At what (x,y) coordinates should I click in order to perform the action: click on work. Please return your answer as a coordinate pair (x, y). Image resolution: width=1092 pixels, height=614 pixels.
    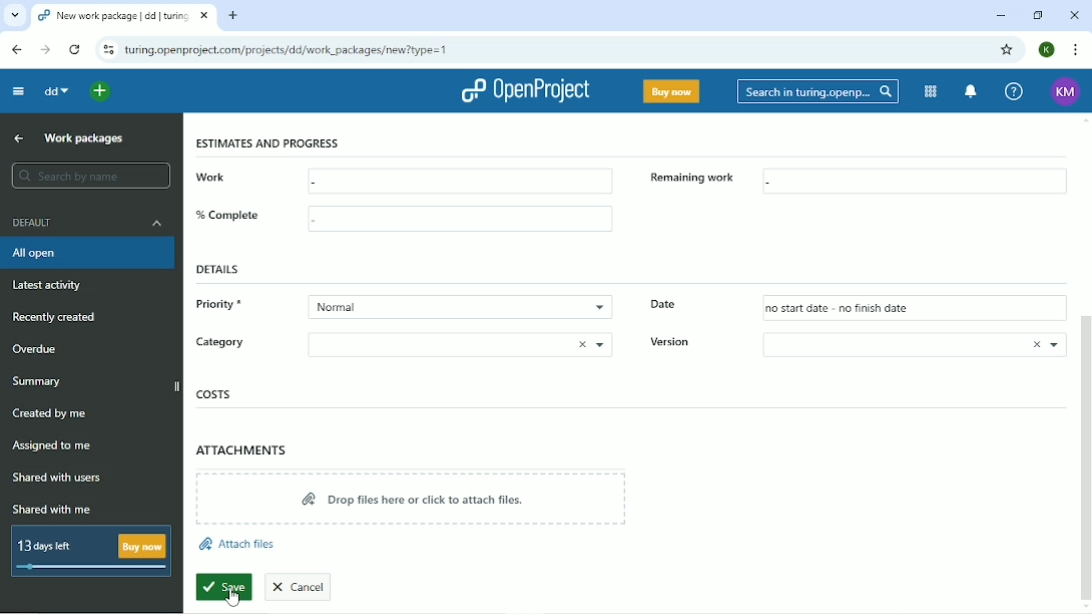
    Looking at the image, I should click on (223, 175).